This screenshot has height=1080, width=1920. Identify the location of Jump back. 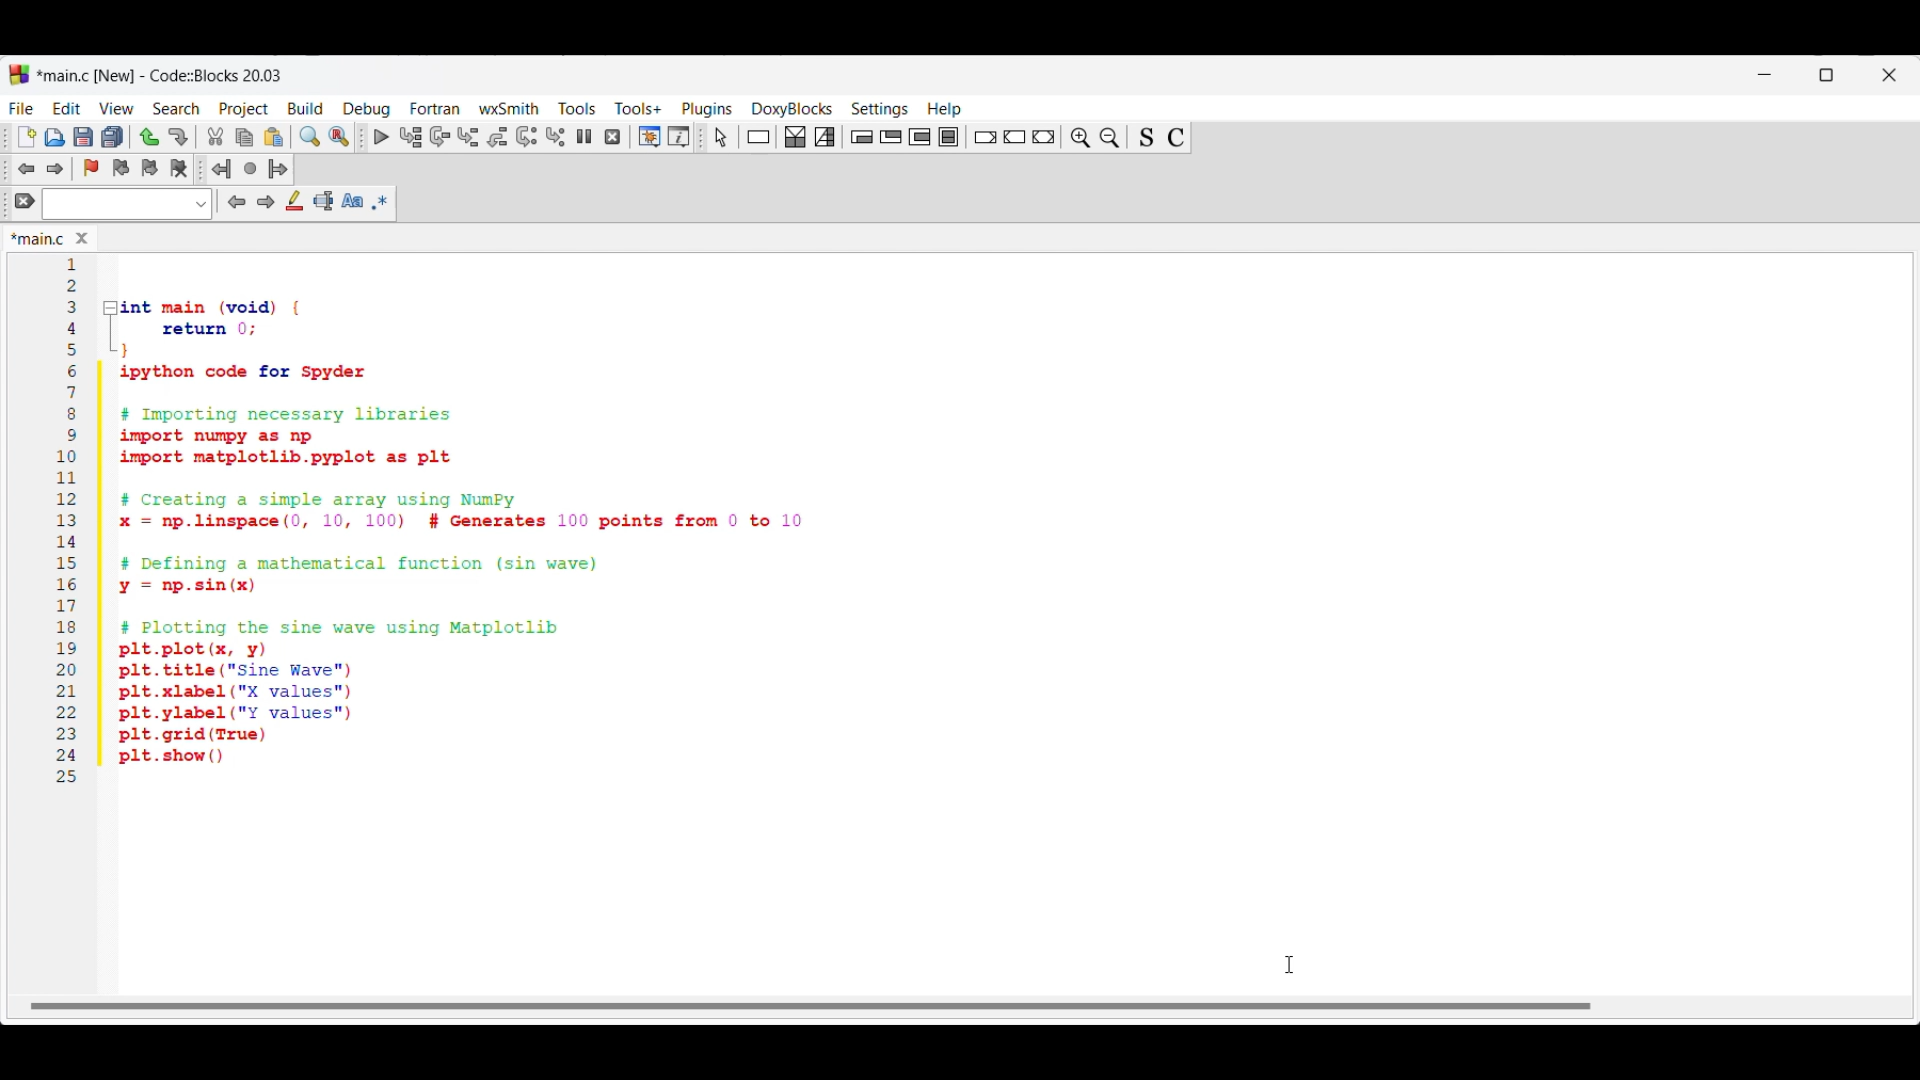
(221, 169).